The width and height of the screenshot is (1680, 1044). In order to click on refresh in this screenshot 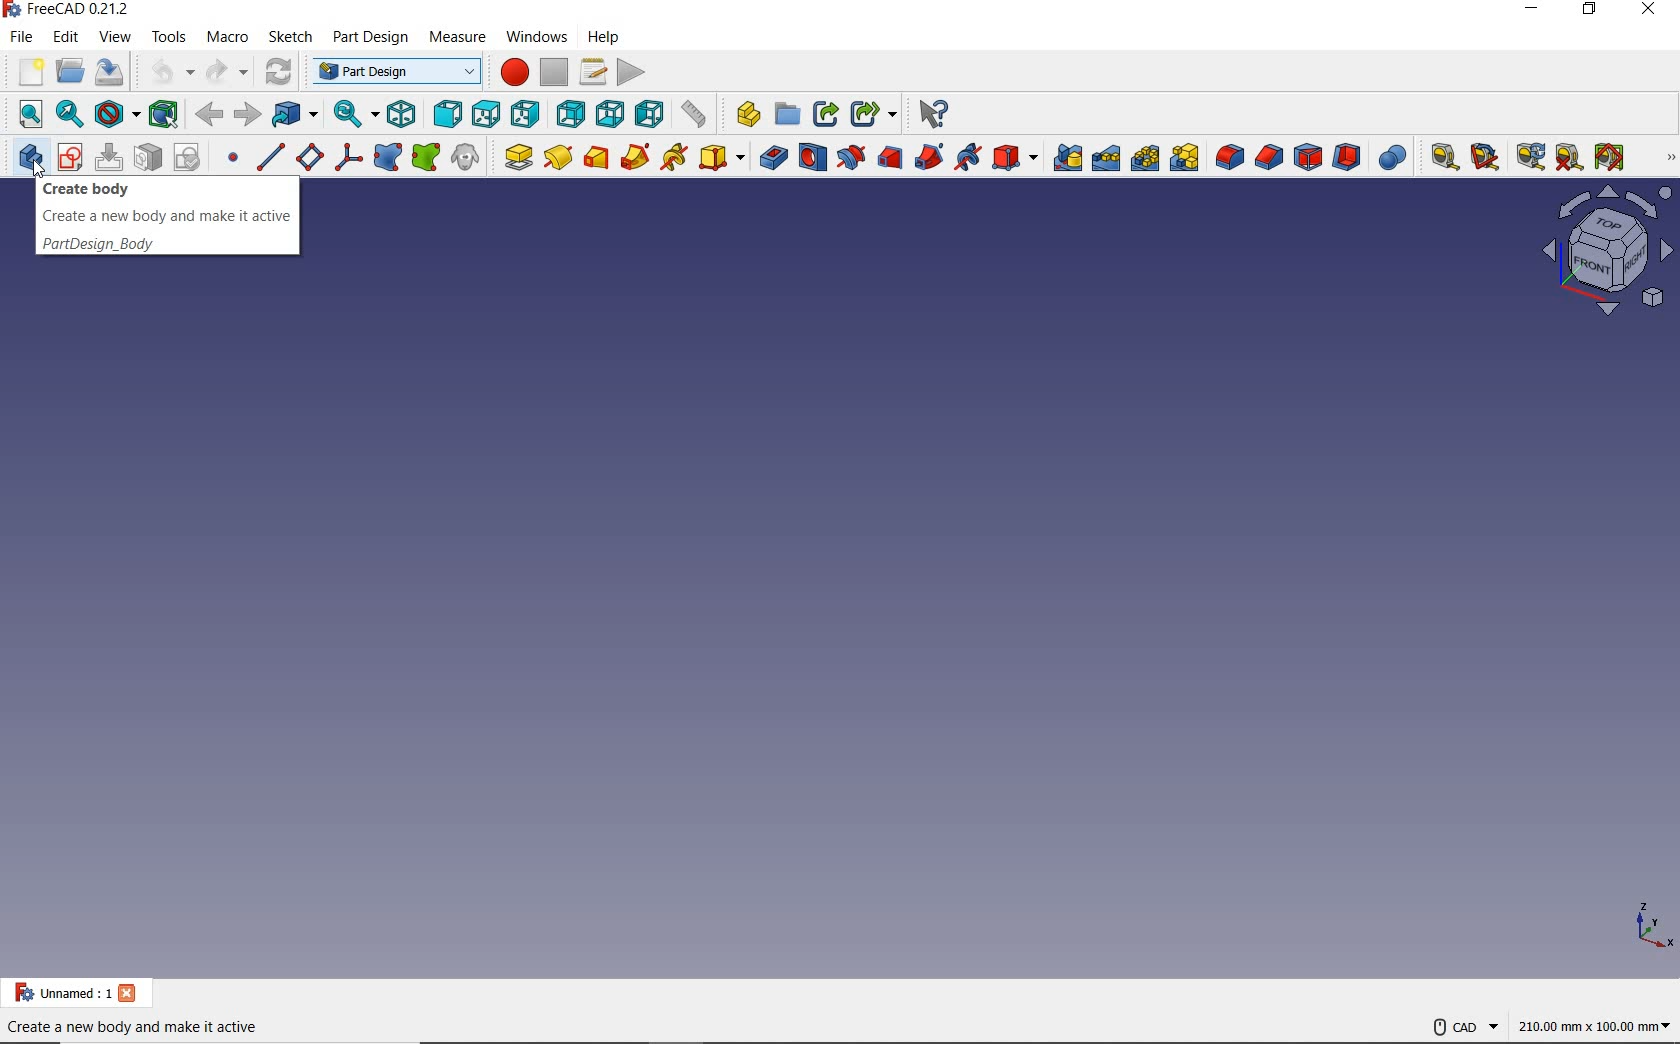, I will do `click(275, 73)`.